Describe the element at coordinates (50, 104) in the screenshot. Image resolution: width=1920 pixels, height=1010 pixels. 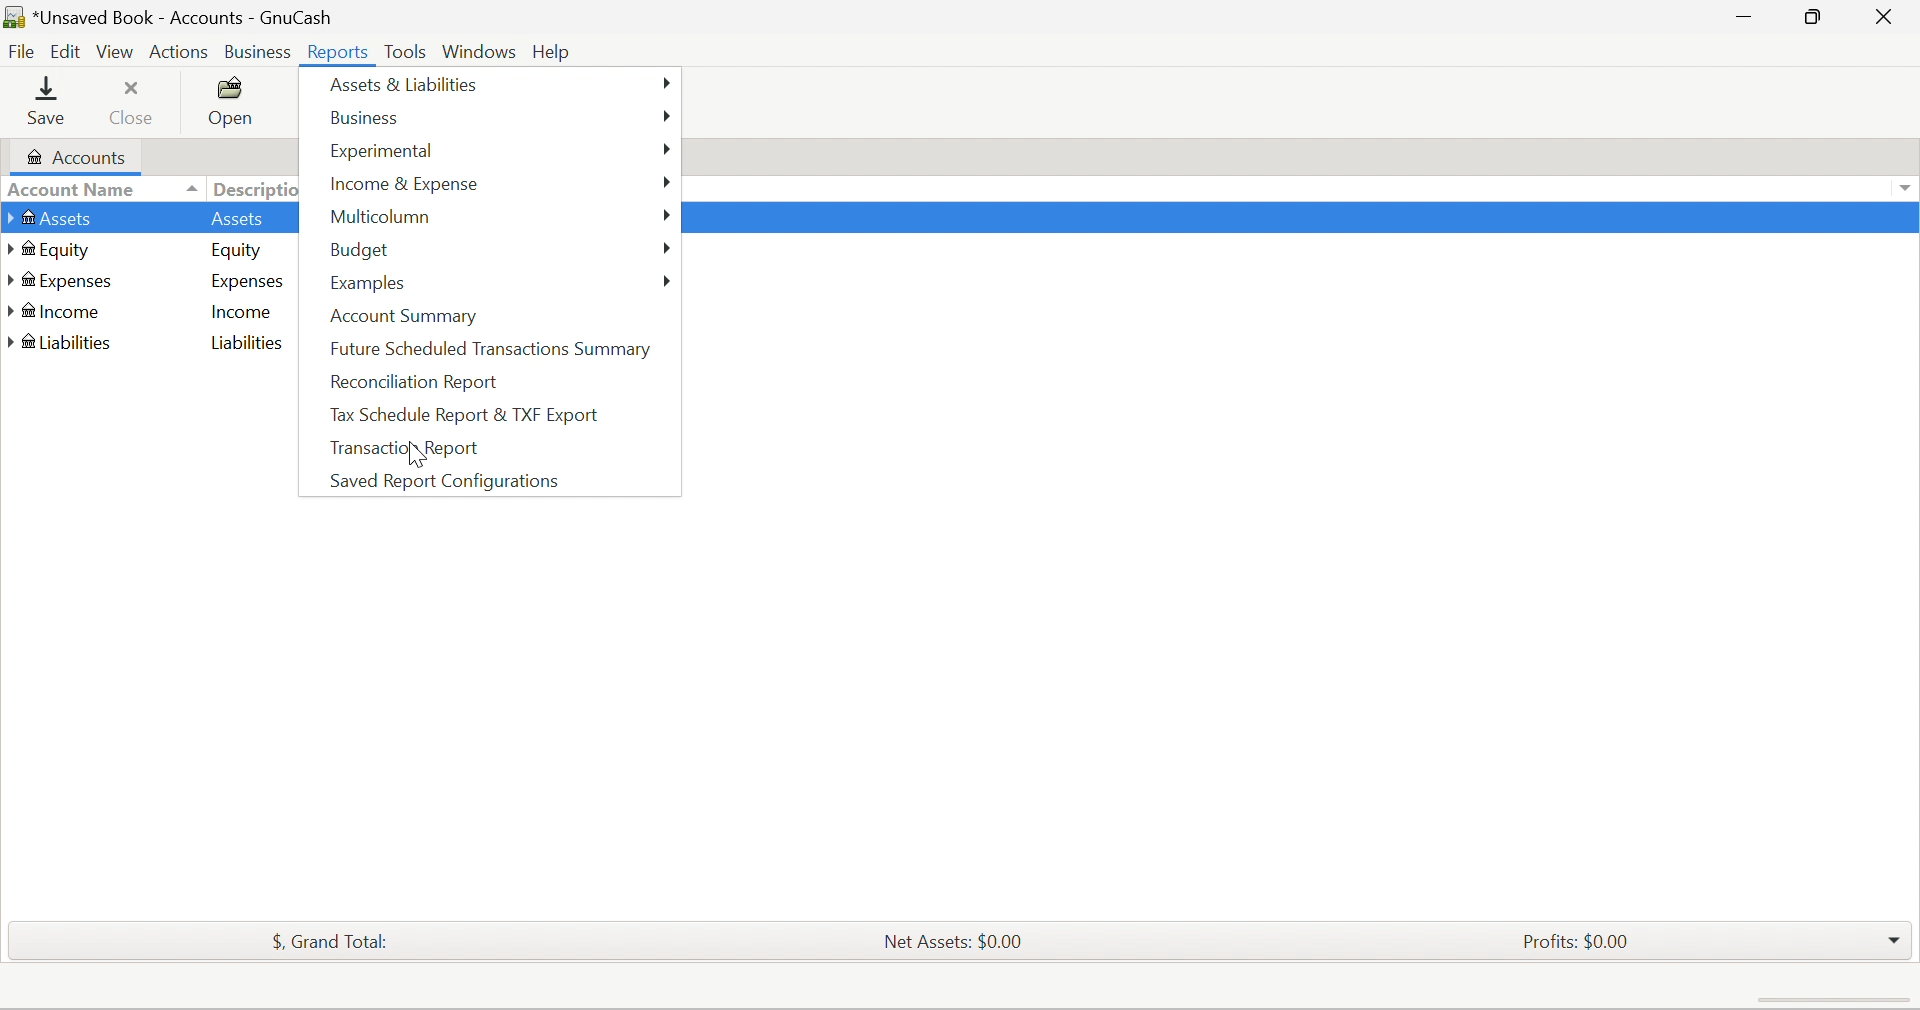
I see `Save` at that location.